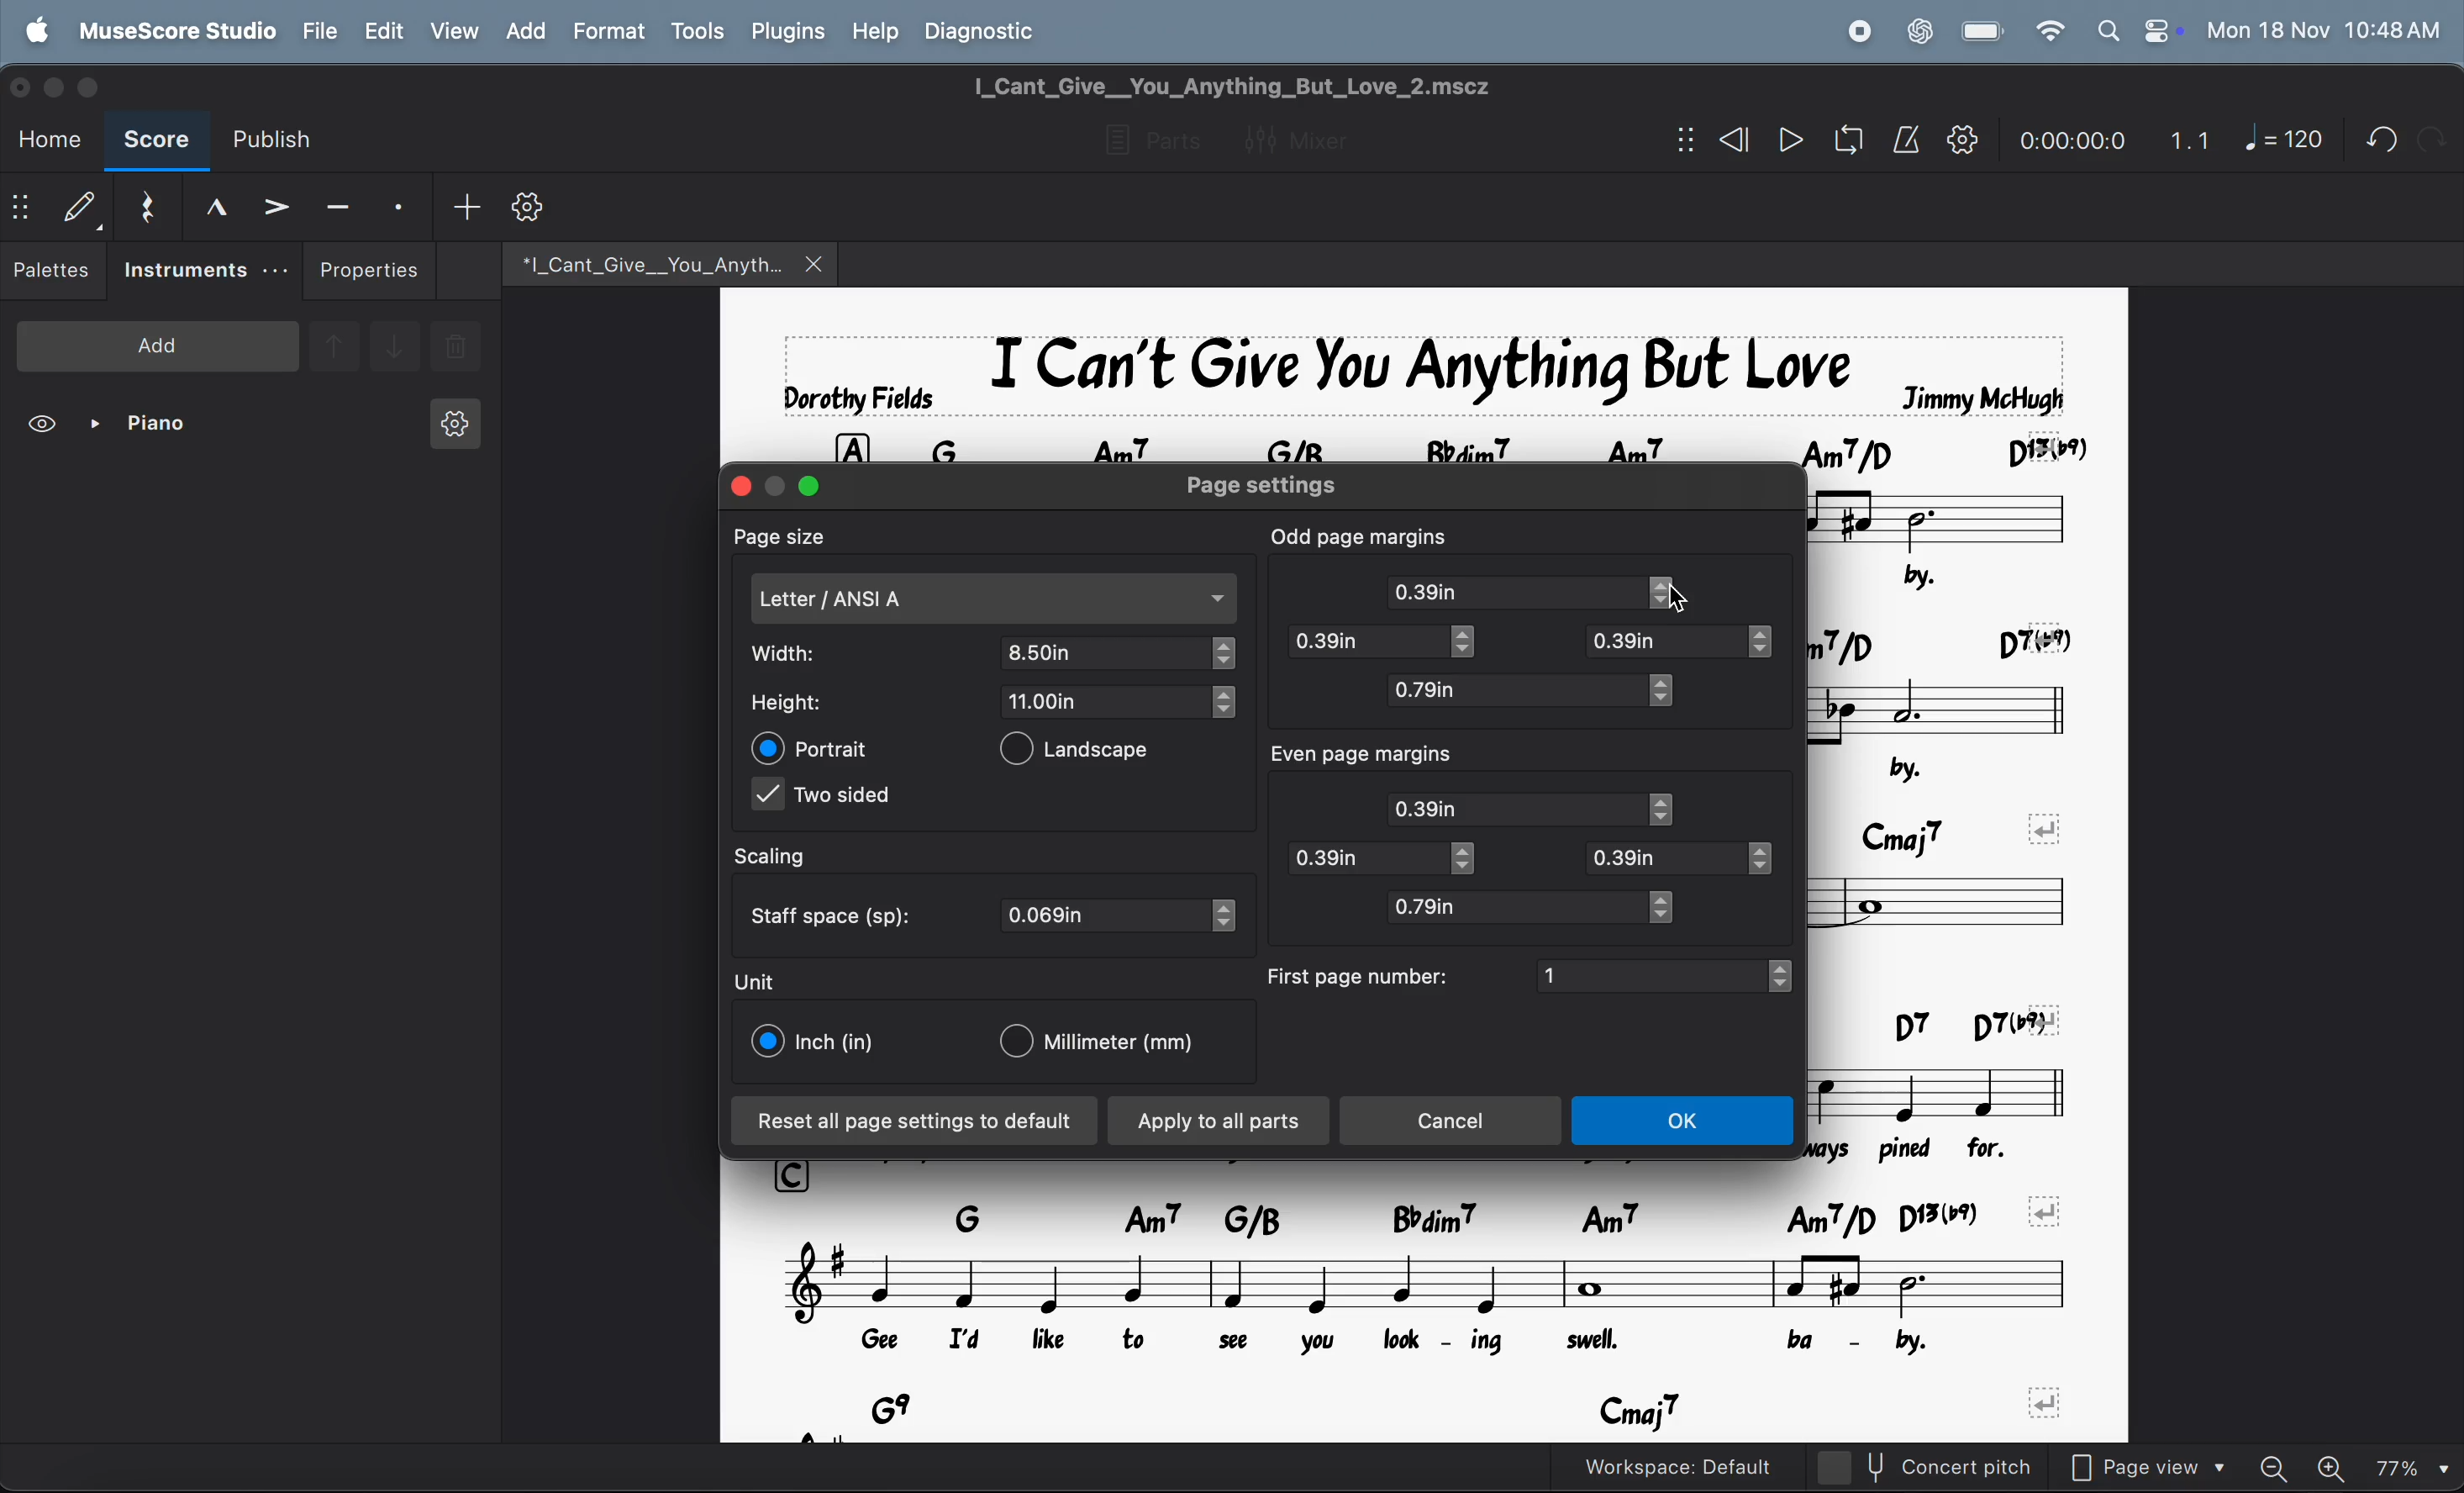 The image size is (2464, 1493). I want to click on close, so click(24, 85).